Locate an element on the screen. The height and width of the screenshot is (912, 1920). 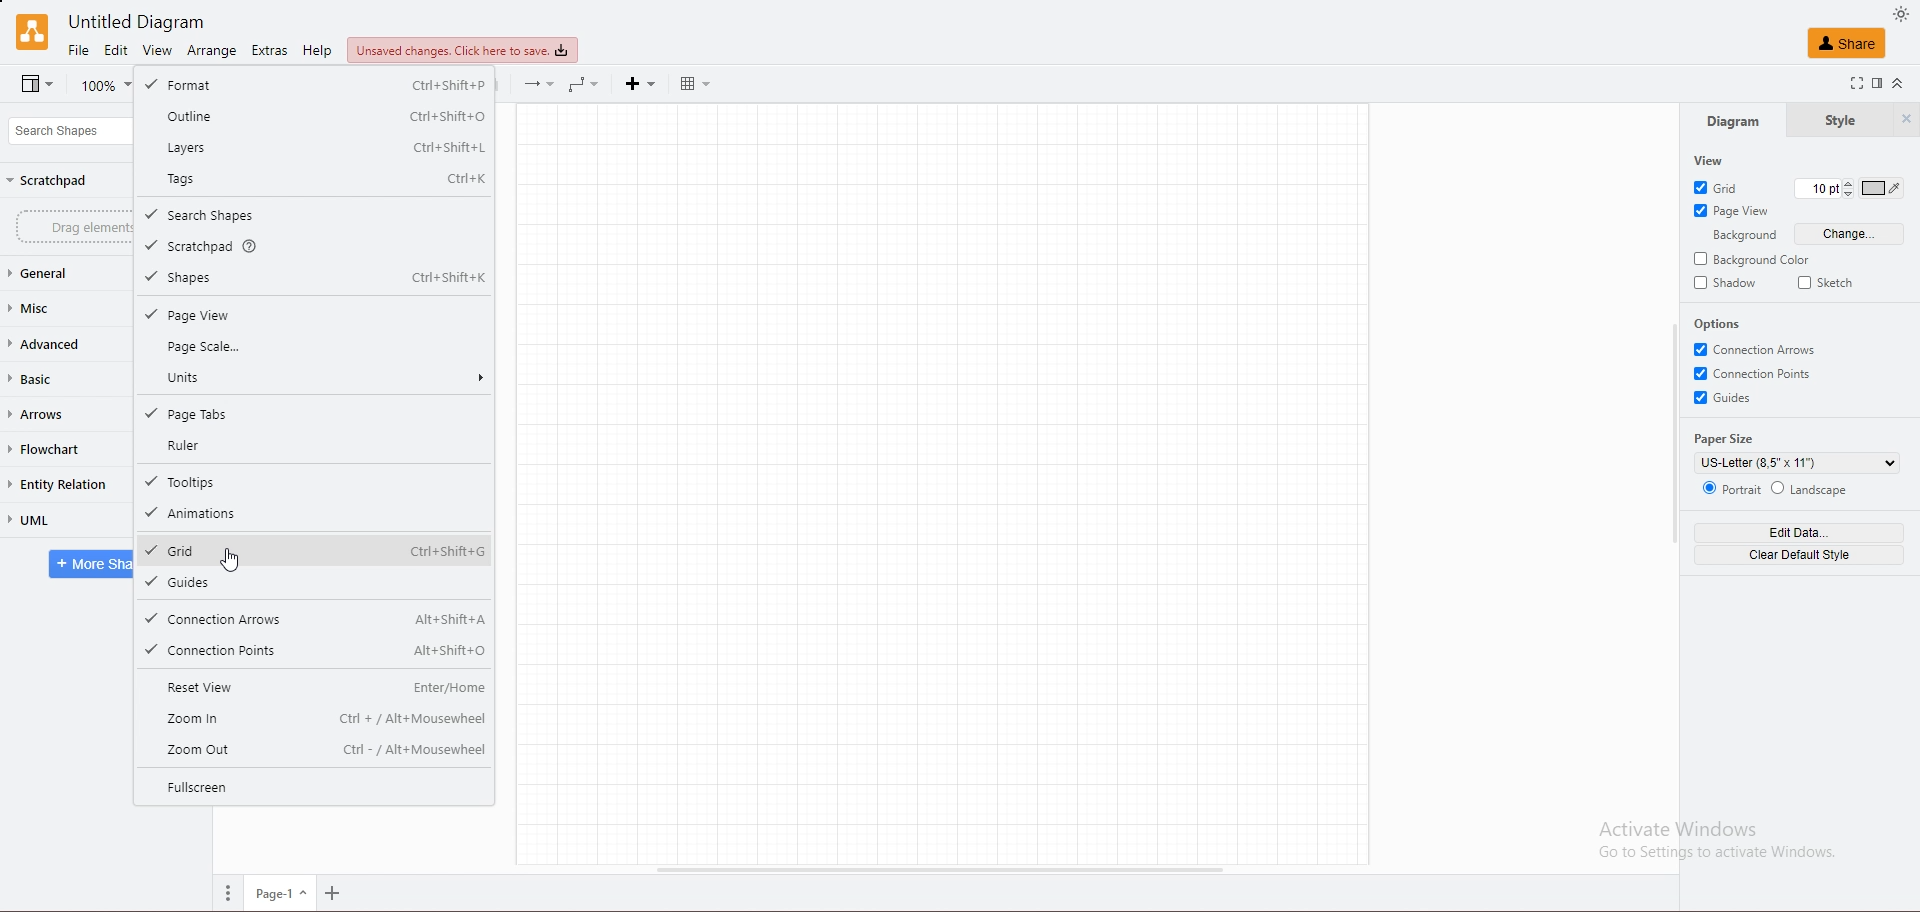
draw.io logo is located at coordinates (28, 32).